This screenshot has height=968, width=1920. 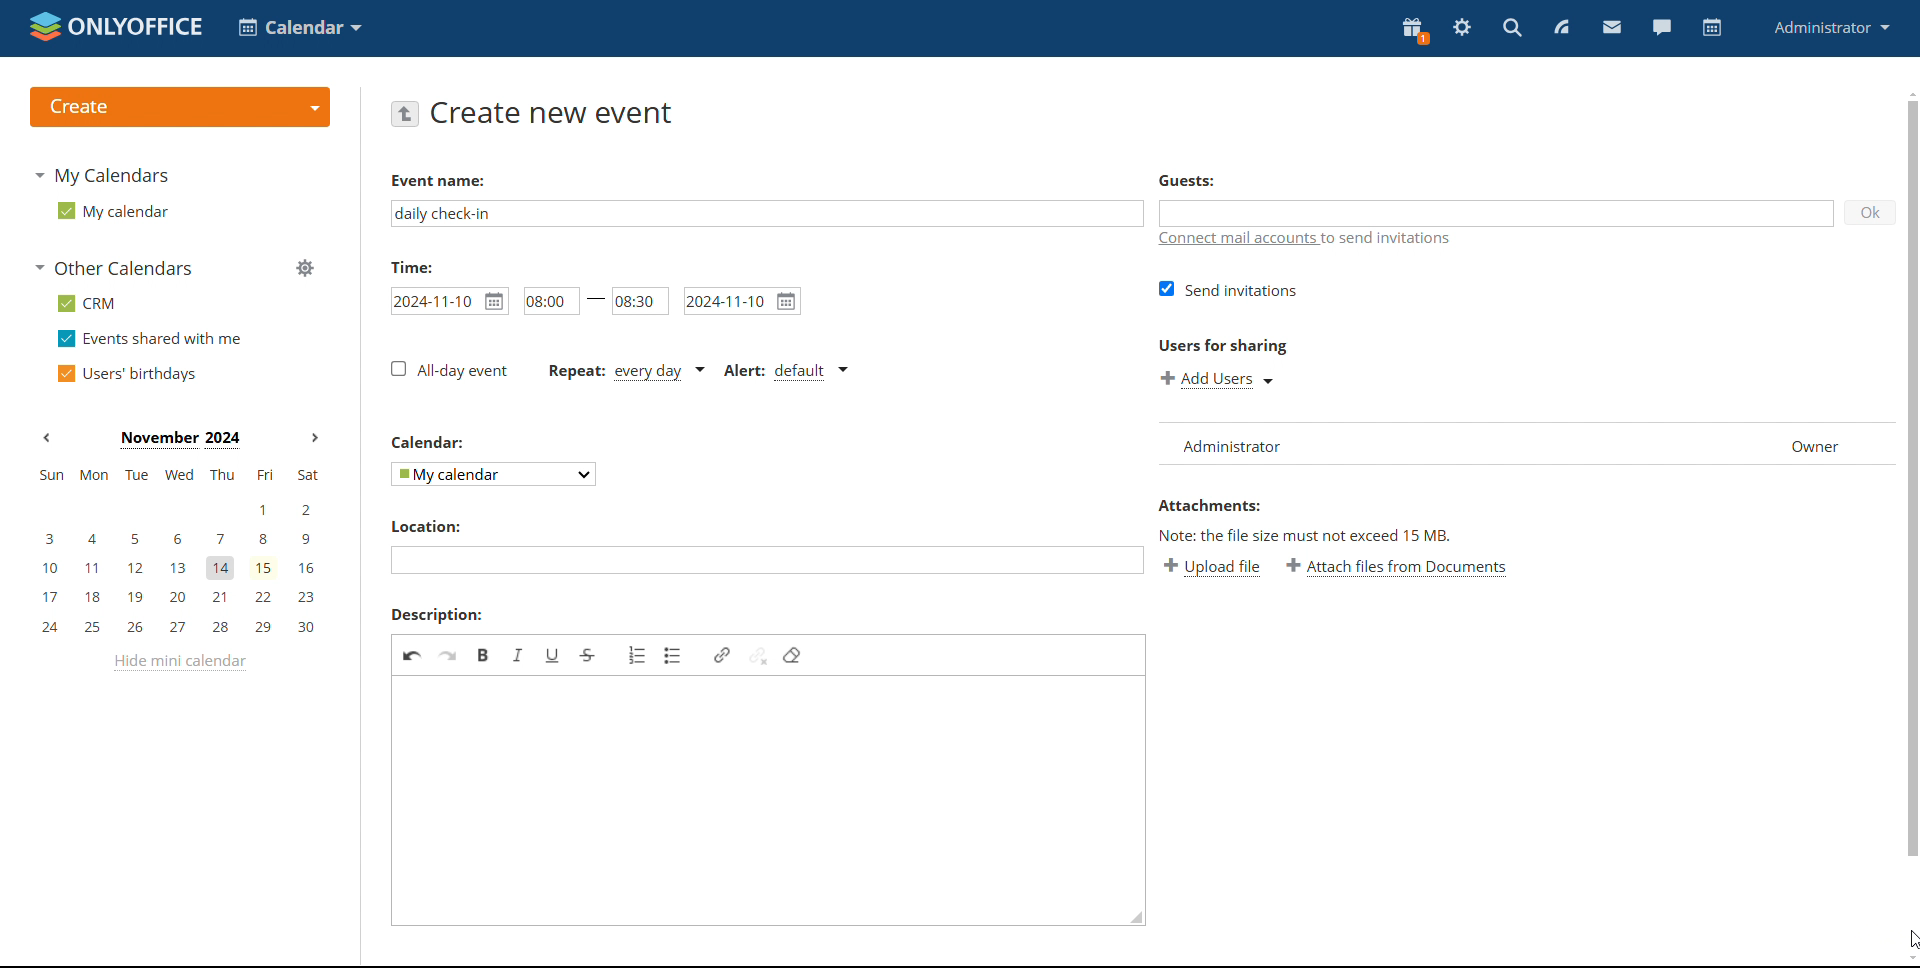 What do you see at coordinates (1463, 28) in the screenshot?
I see `settings` at bounding box center [1463, 28].